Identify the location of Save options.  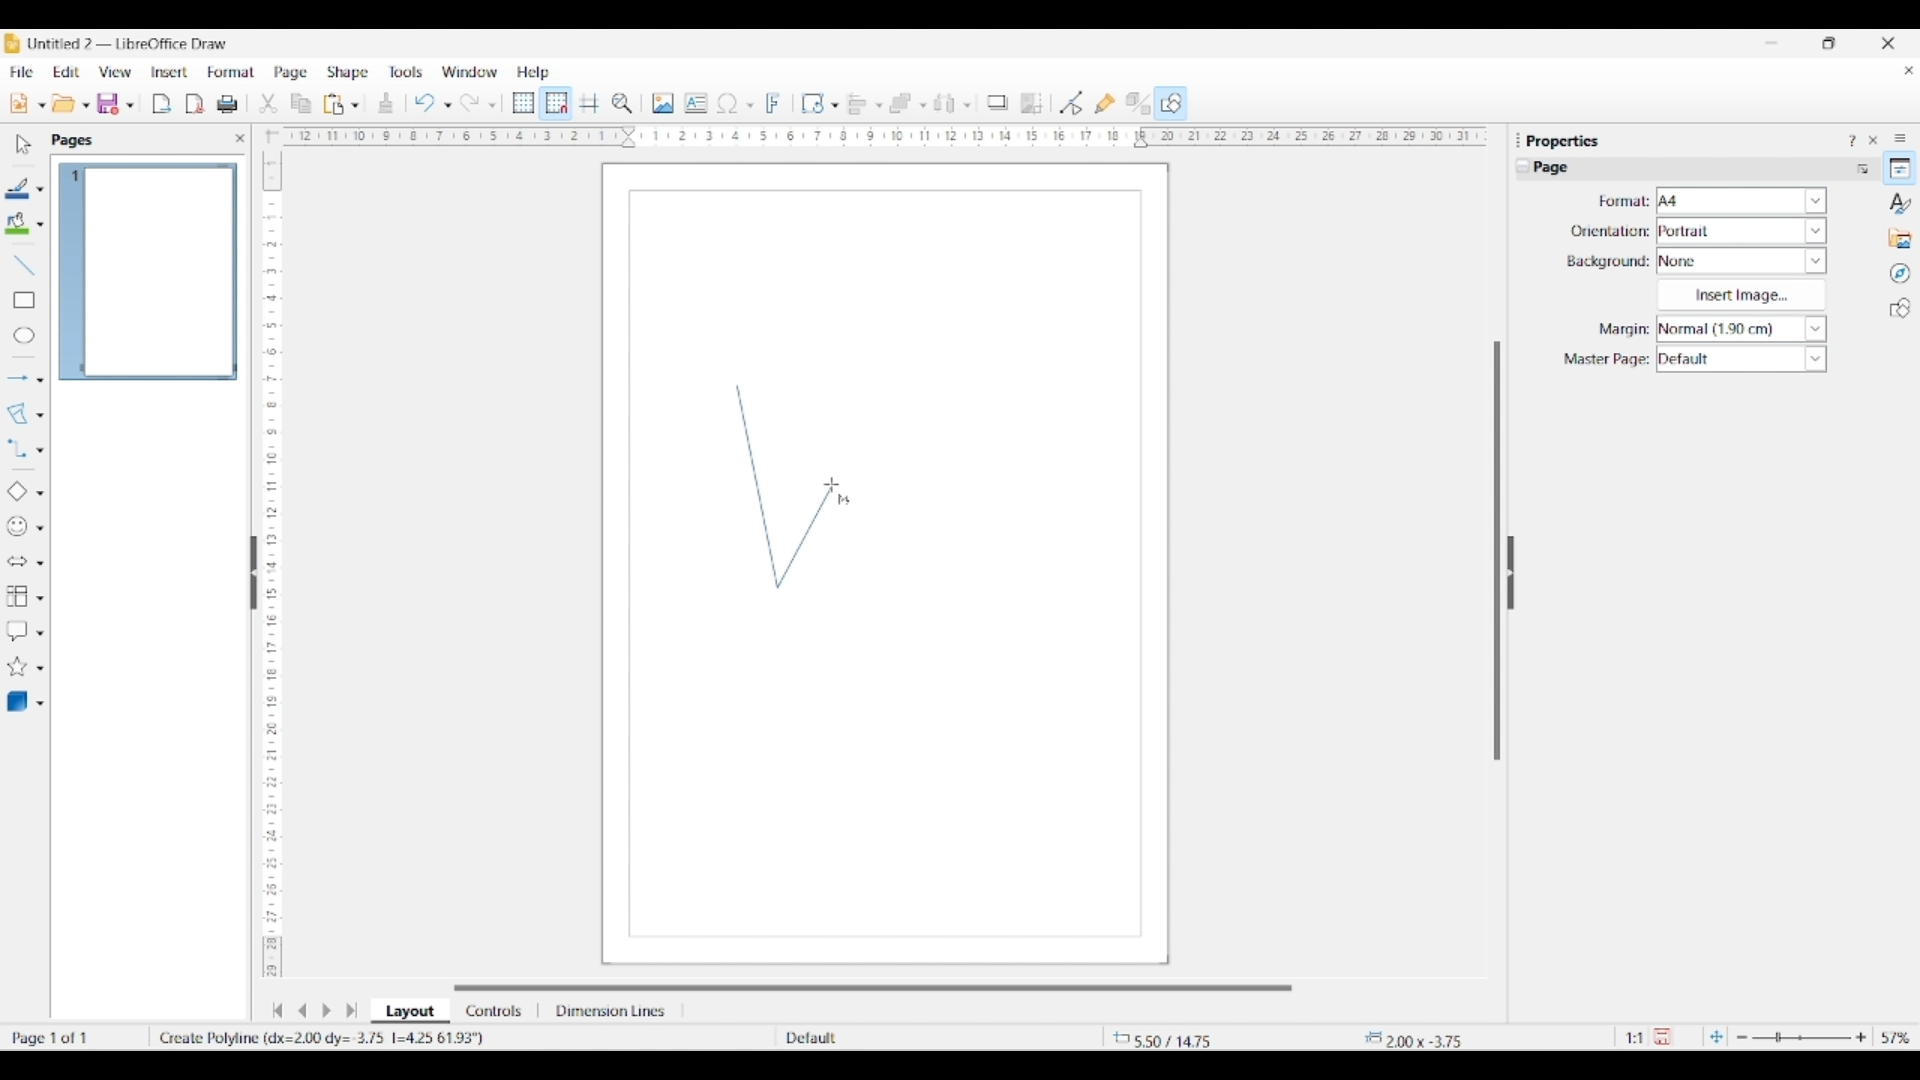
(130, 106).